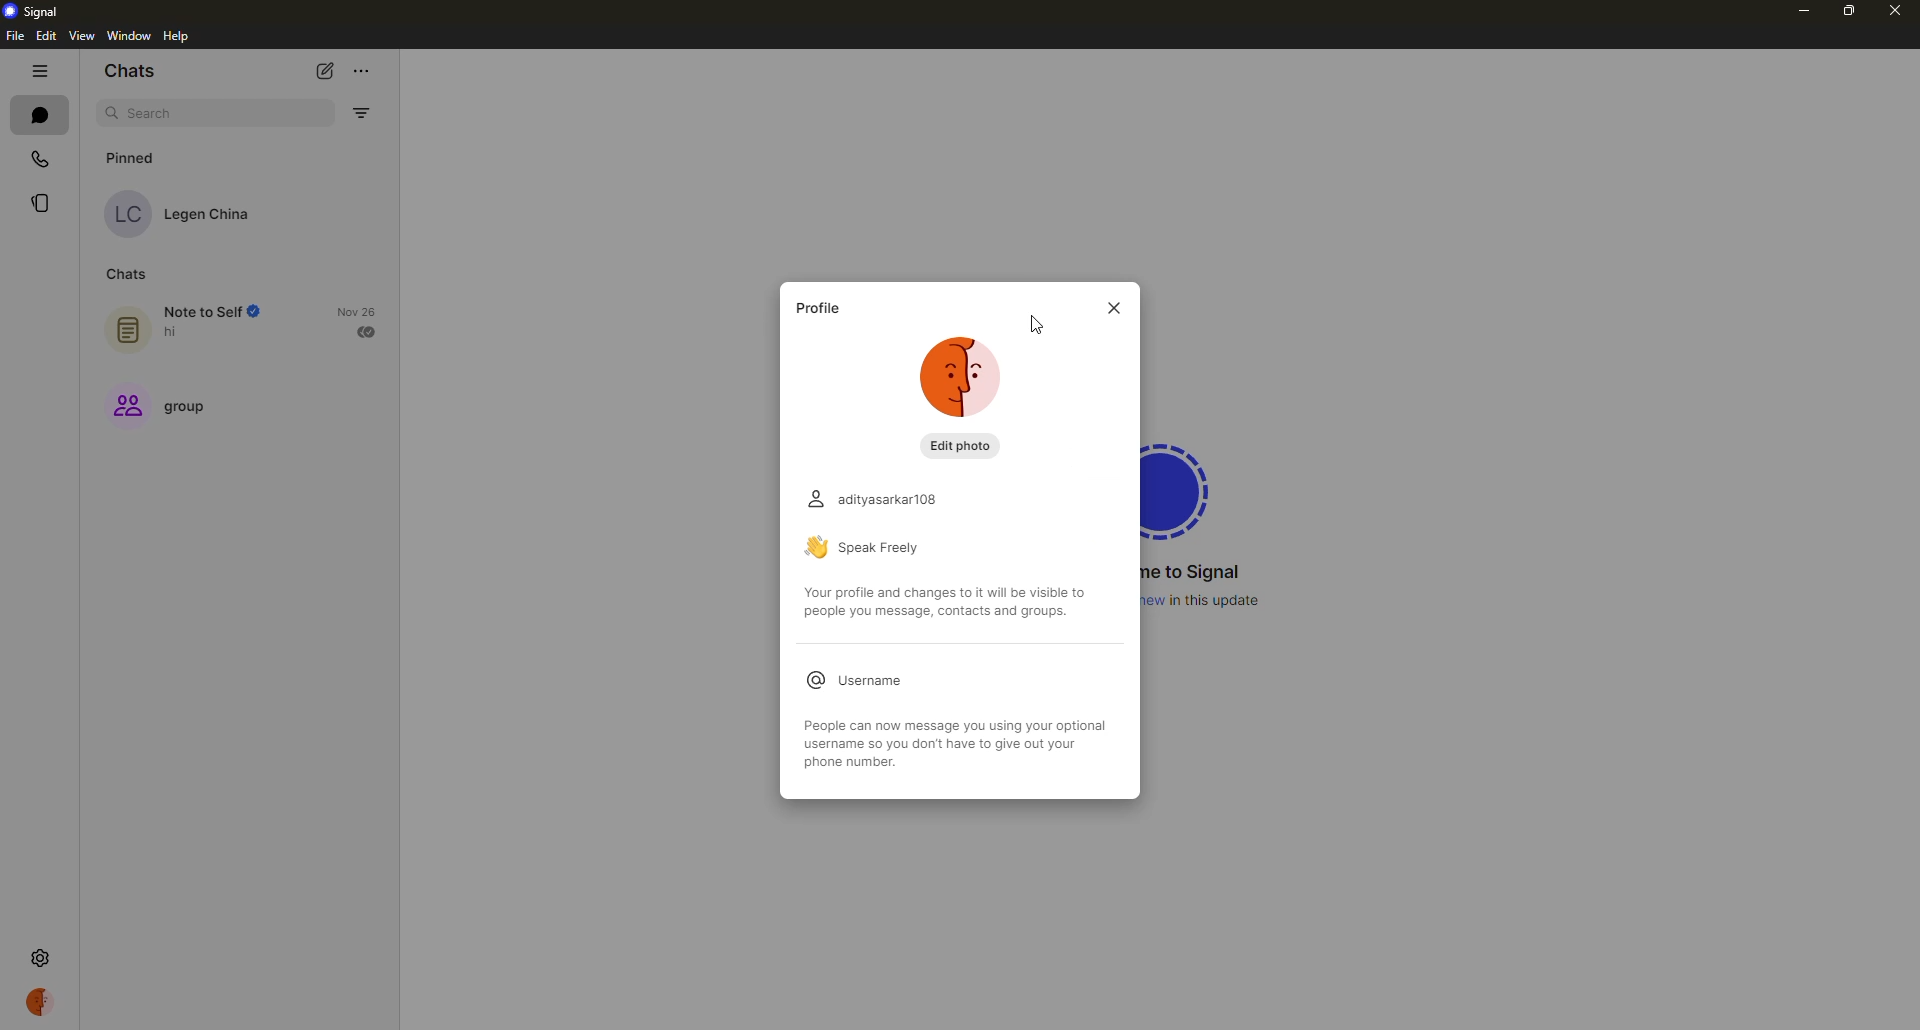  I want to click on new chat, so click(330, 69).